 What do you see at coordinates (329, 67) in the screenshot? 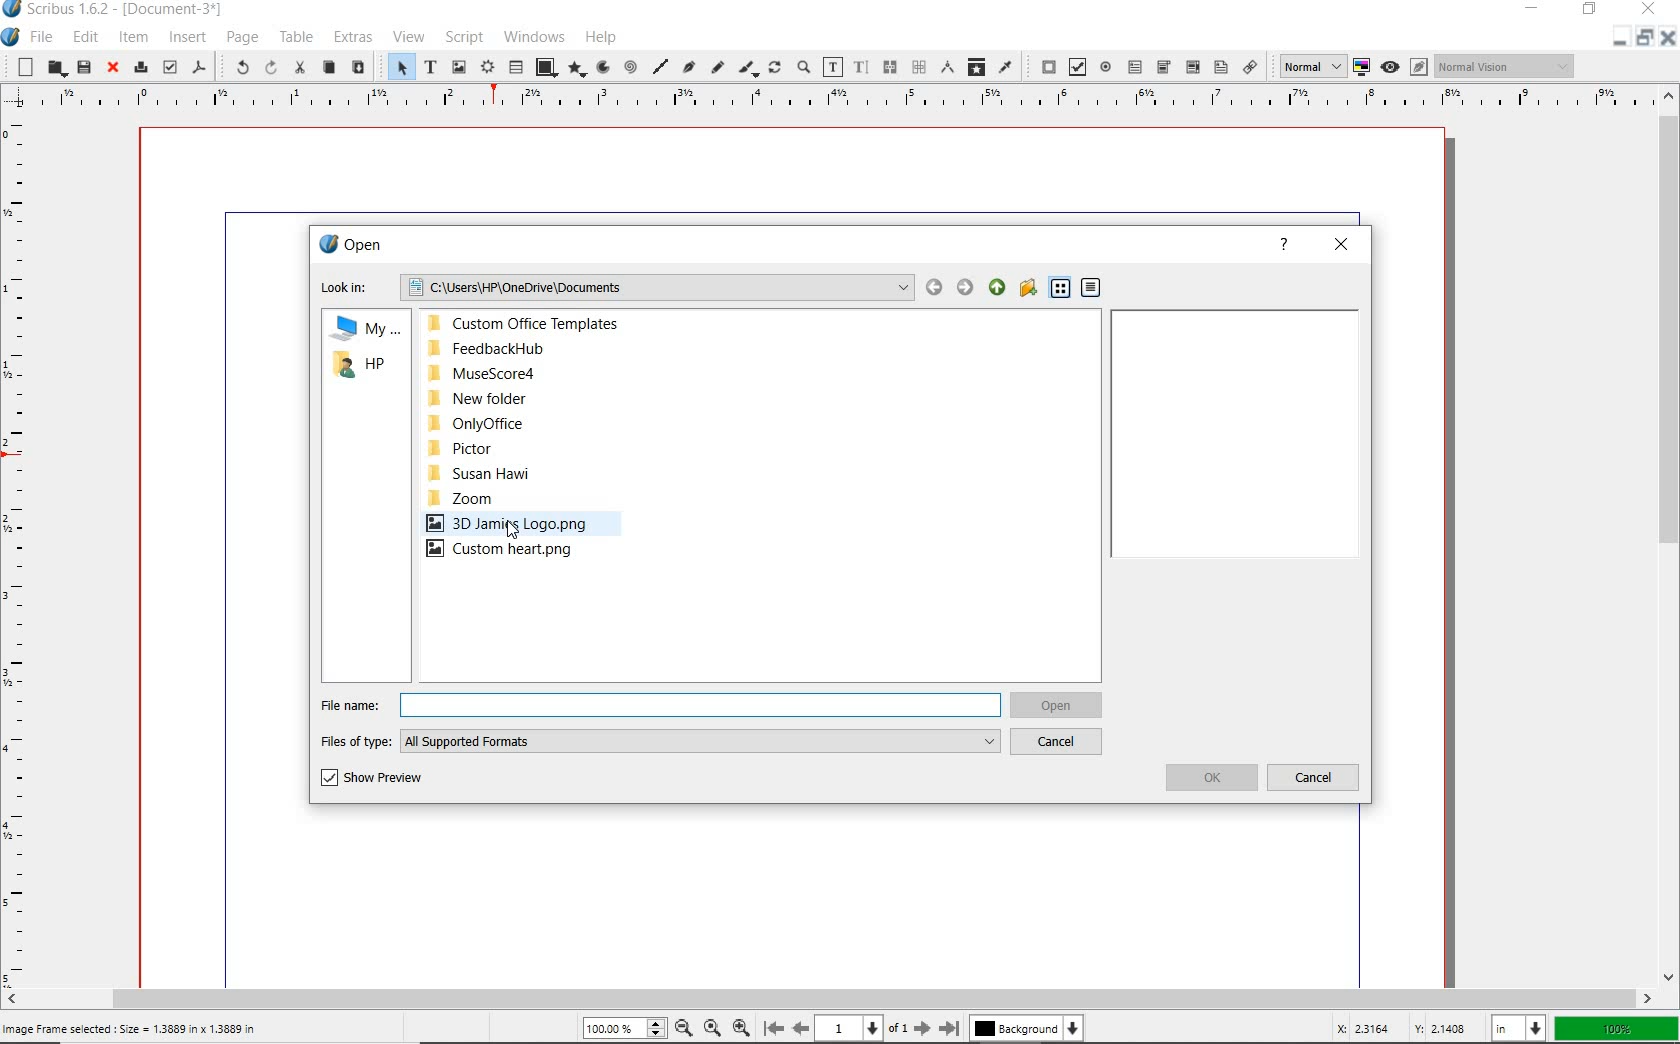
I see `copy` at bounding box center [329, 67].